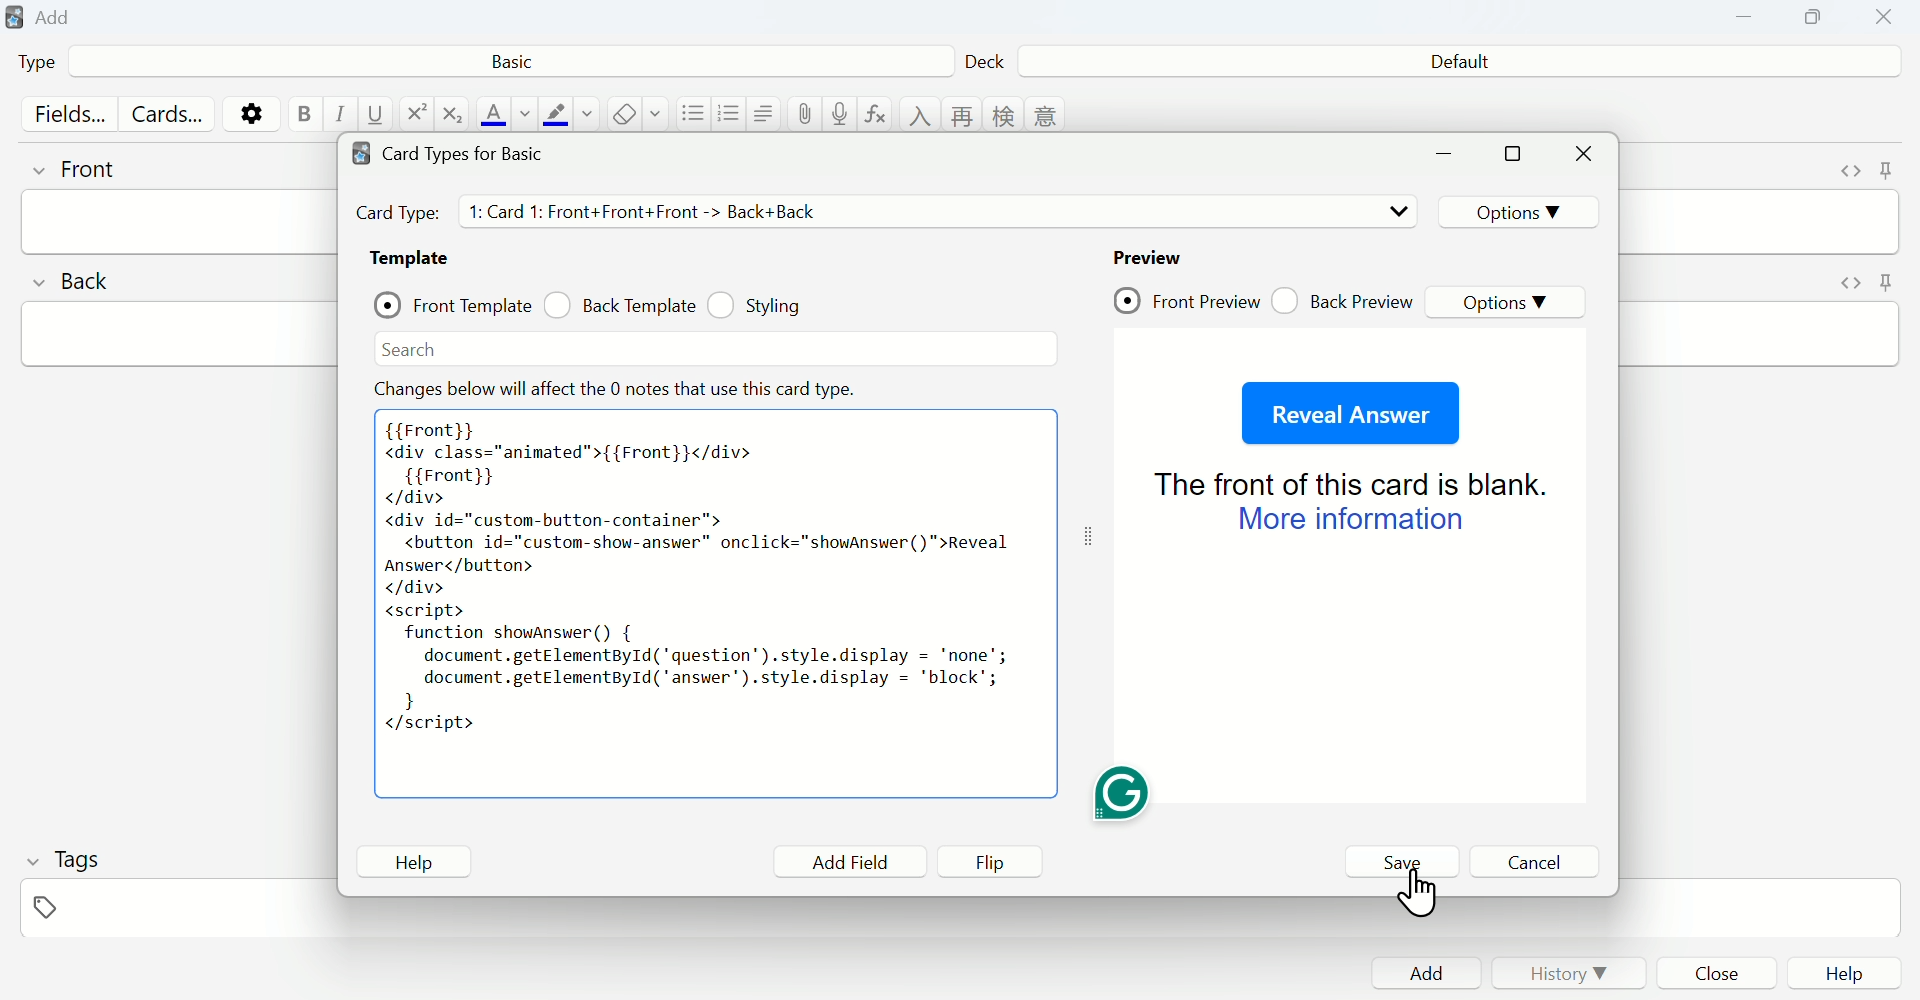 Image resolution: width=1920 pixels, height=1000 pixels. Describe the element at coordinates (1886, 282) in the screenshot. I see `toggle sticky` at that location.